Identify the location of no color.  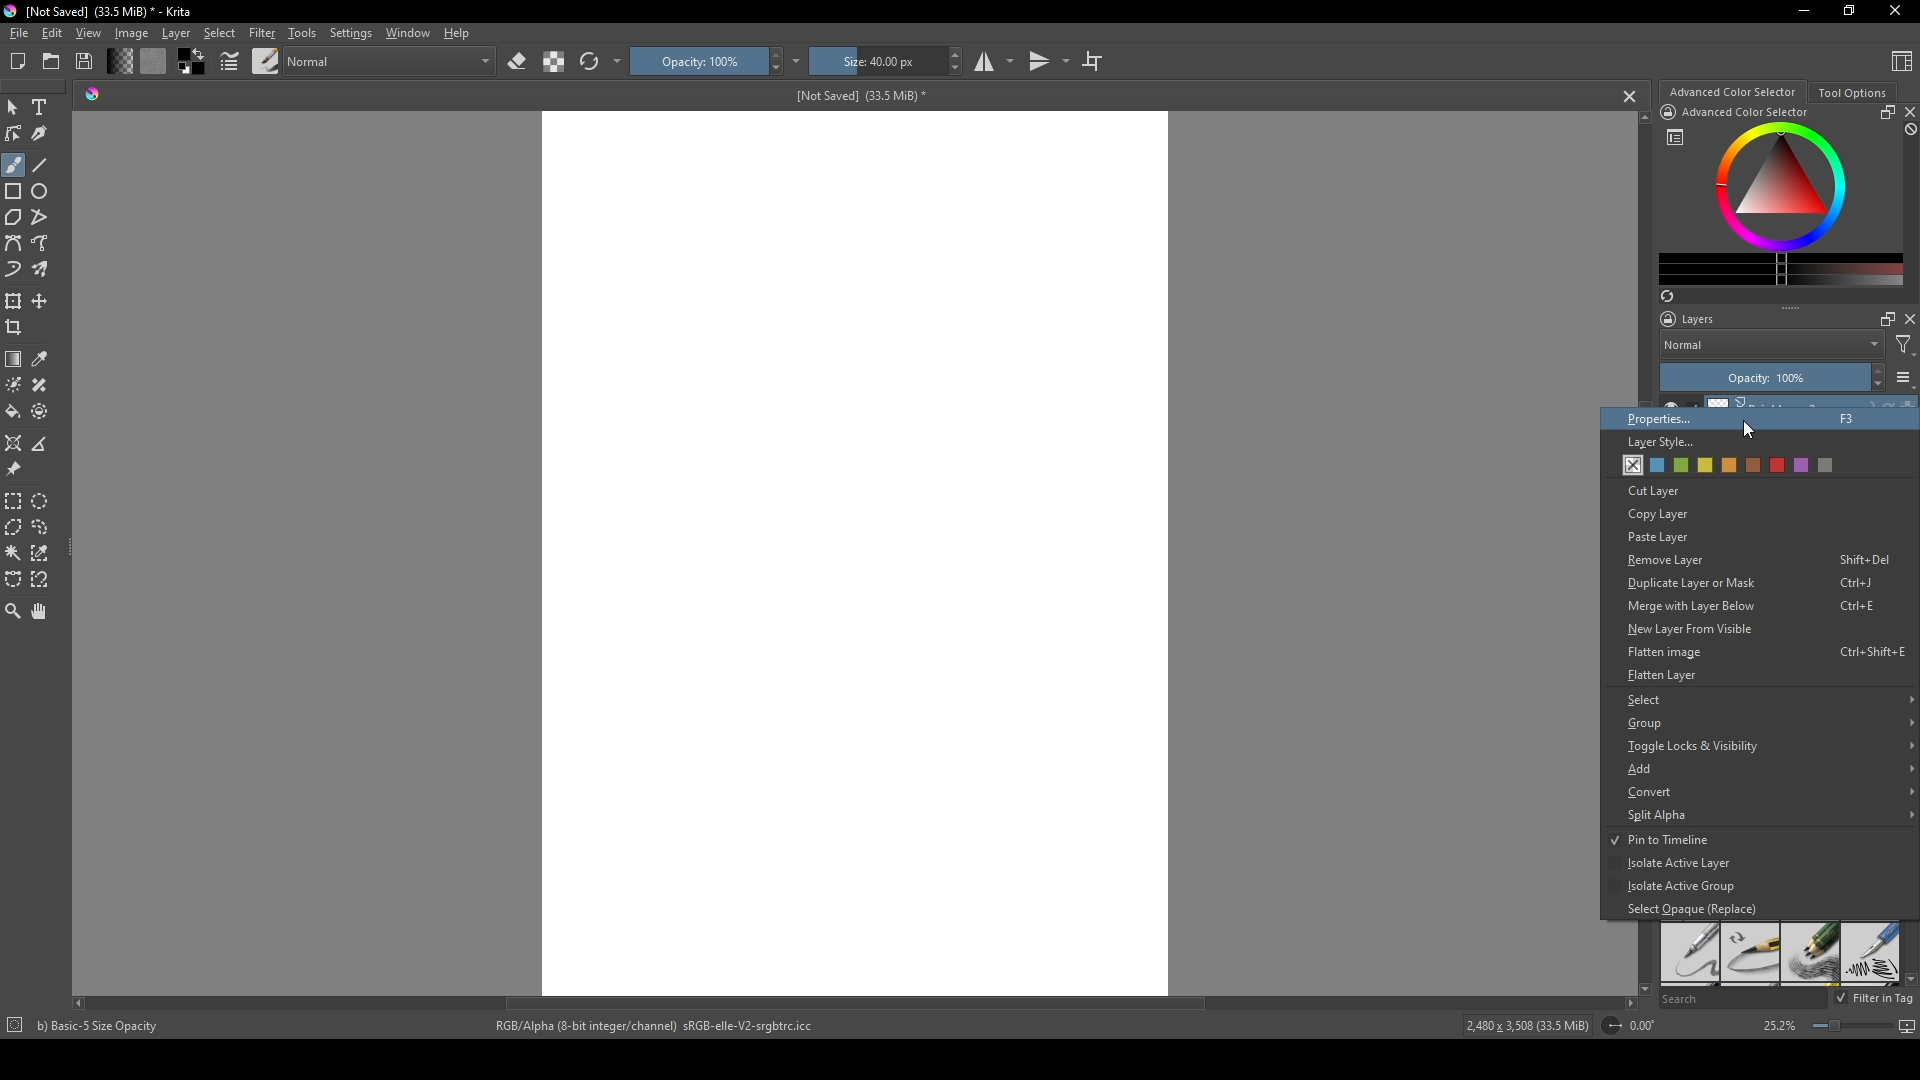
(1629, 465).